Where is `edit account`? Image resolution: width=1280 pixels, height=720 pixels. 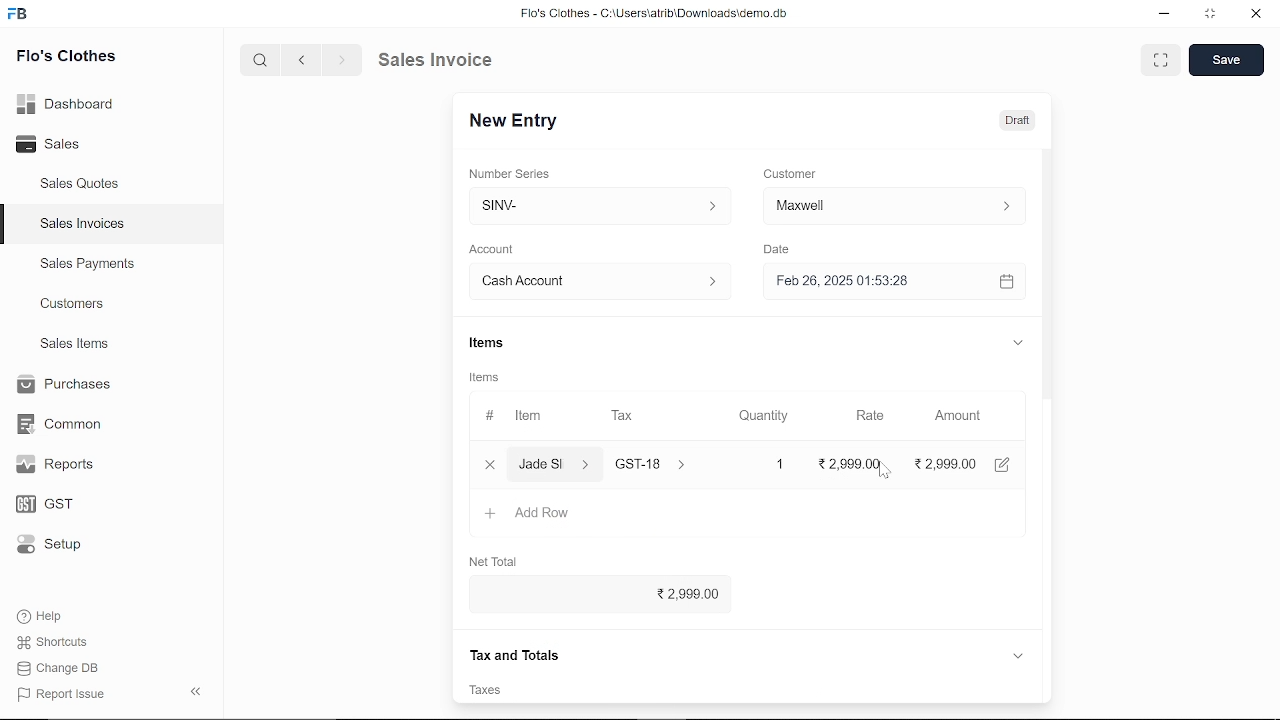
edit account is located at coordinates (1006, 463).